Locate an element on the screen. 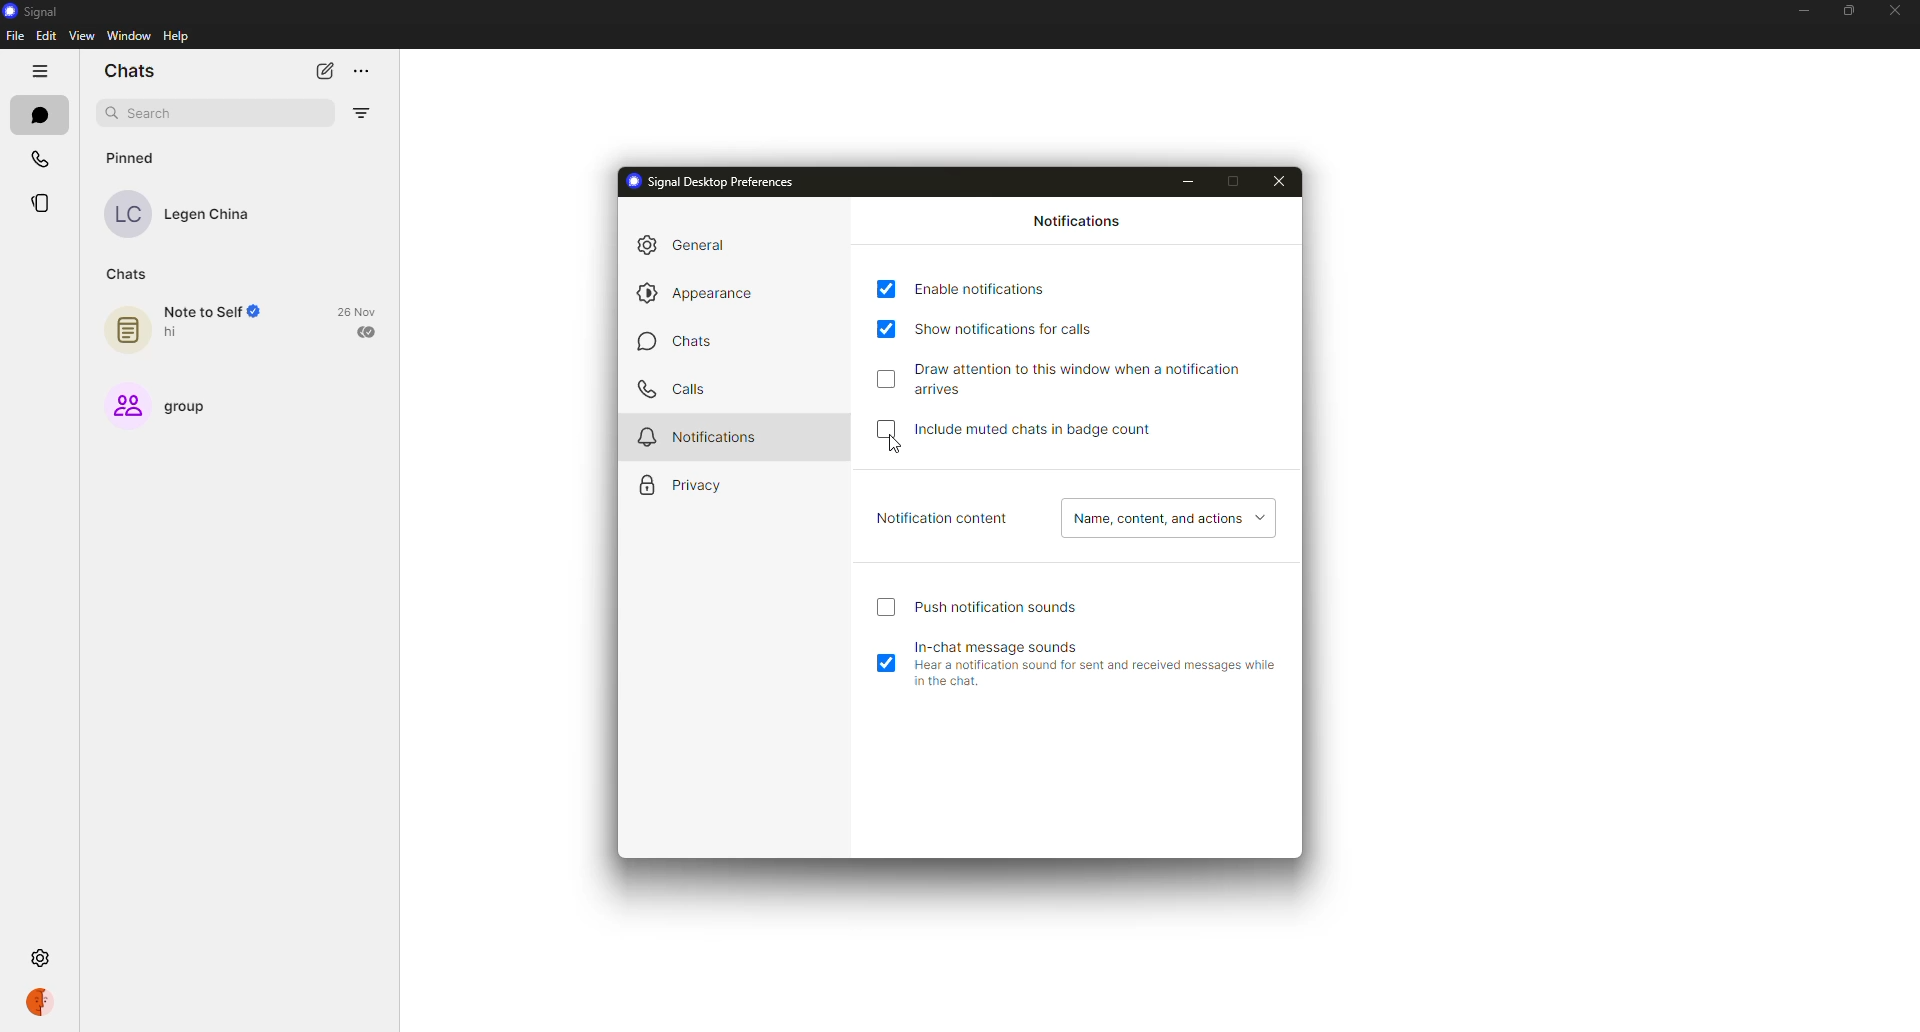  push notification sound is located at coordinates (1003, 604).